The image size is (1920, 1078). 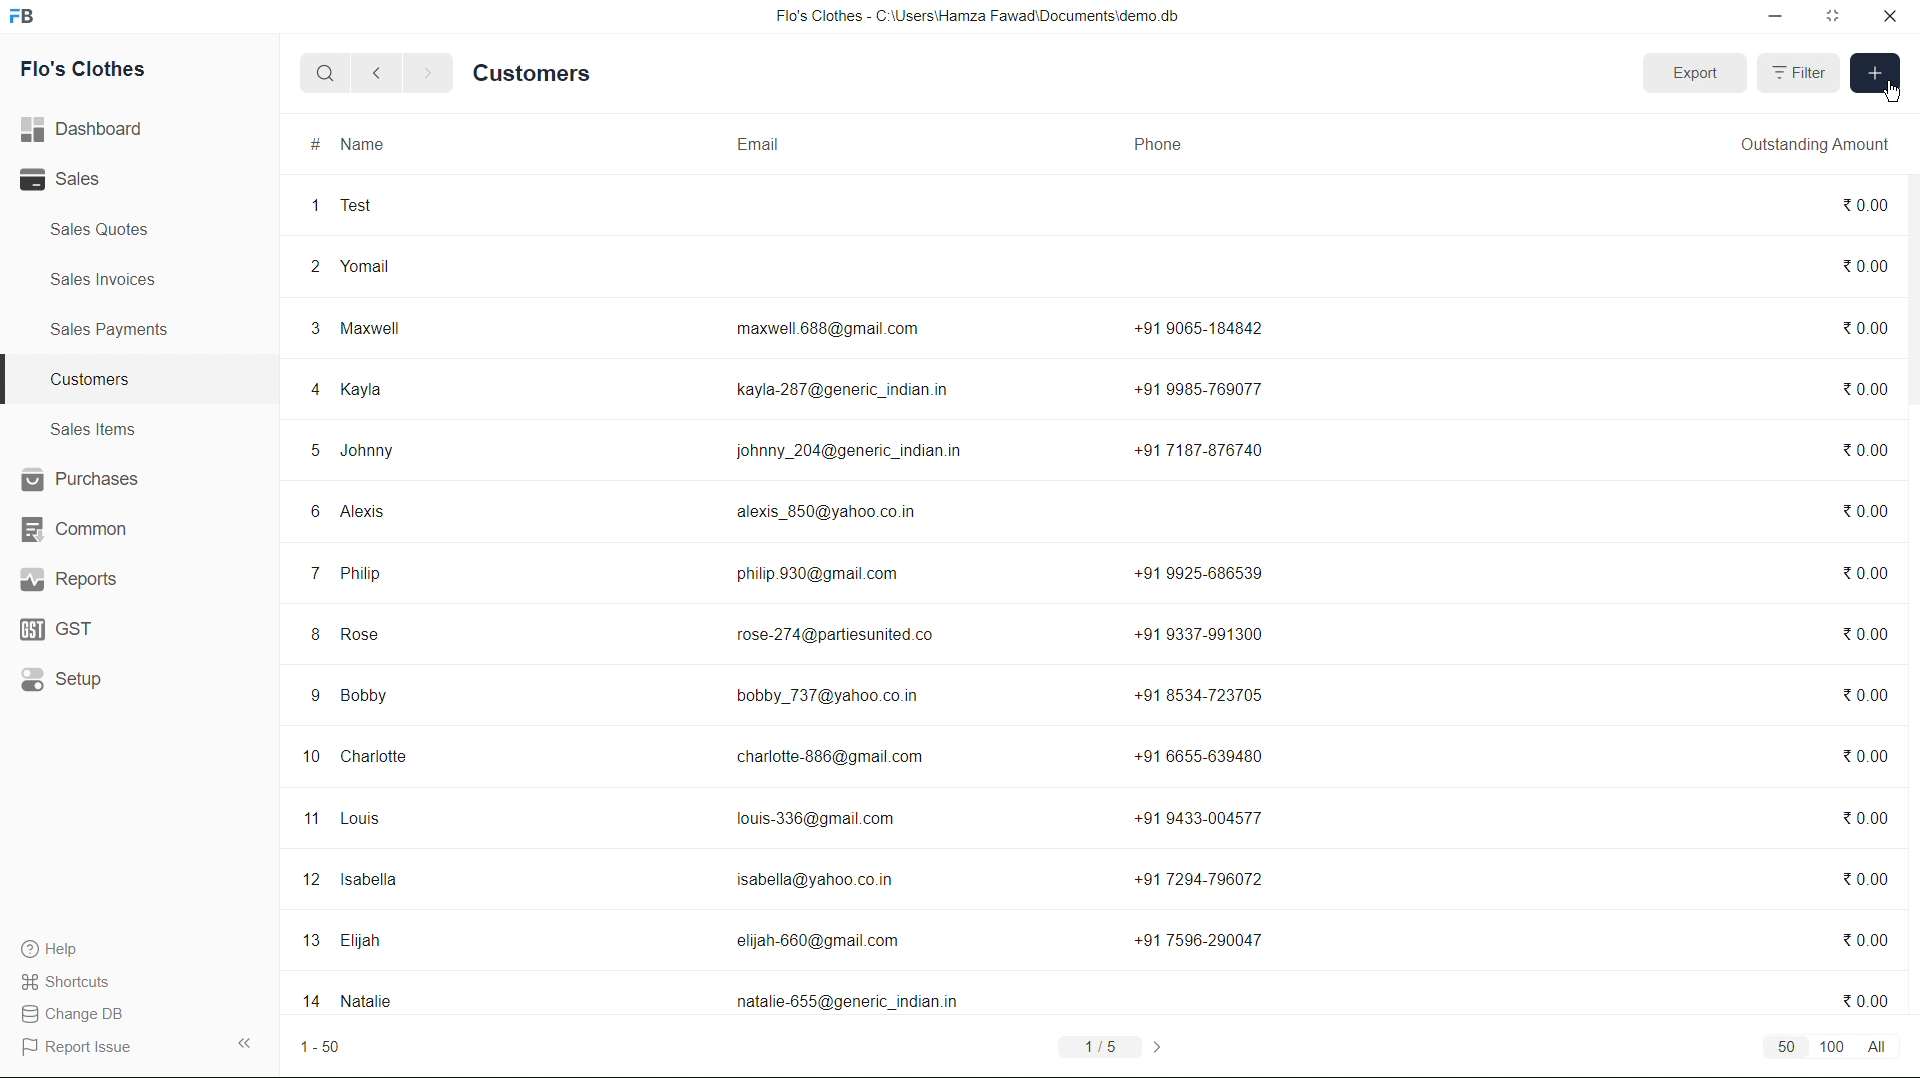 What do you see at coordinates (1200, 631) in the screenshot?
I see `+91 9337-991300` at bounding box center [1200, 631].